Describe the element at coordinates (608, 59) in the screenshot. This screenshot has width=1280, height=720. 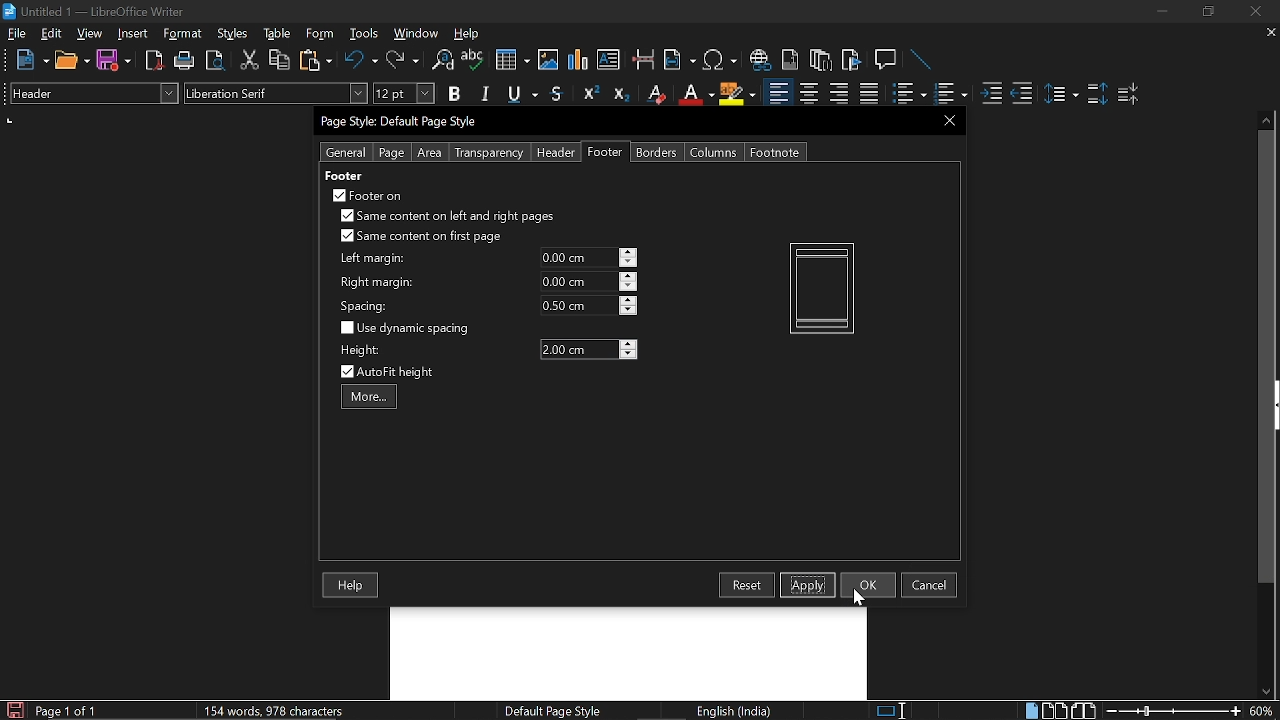
I see `Insert text` at that location.